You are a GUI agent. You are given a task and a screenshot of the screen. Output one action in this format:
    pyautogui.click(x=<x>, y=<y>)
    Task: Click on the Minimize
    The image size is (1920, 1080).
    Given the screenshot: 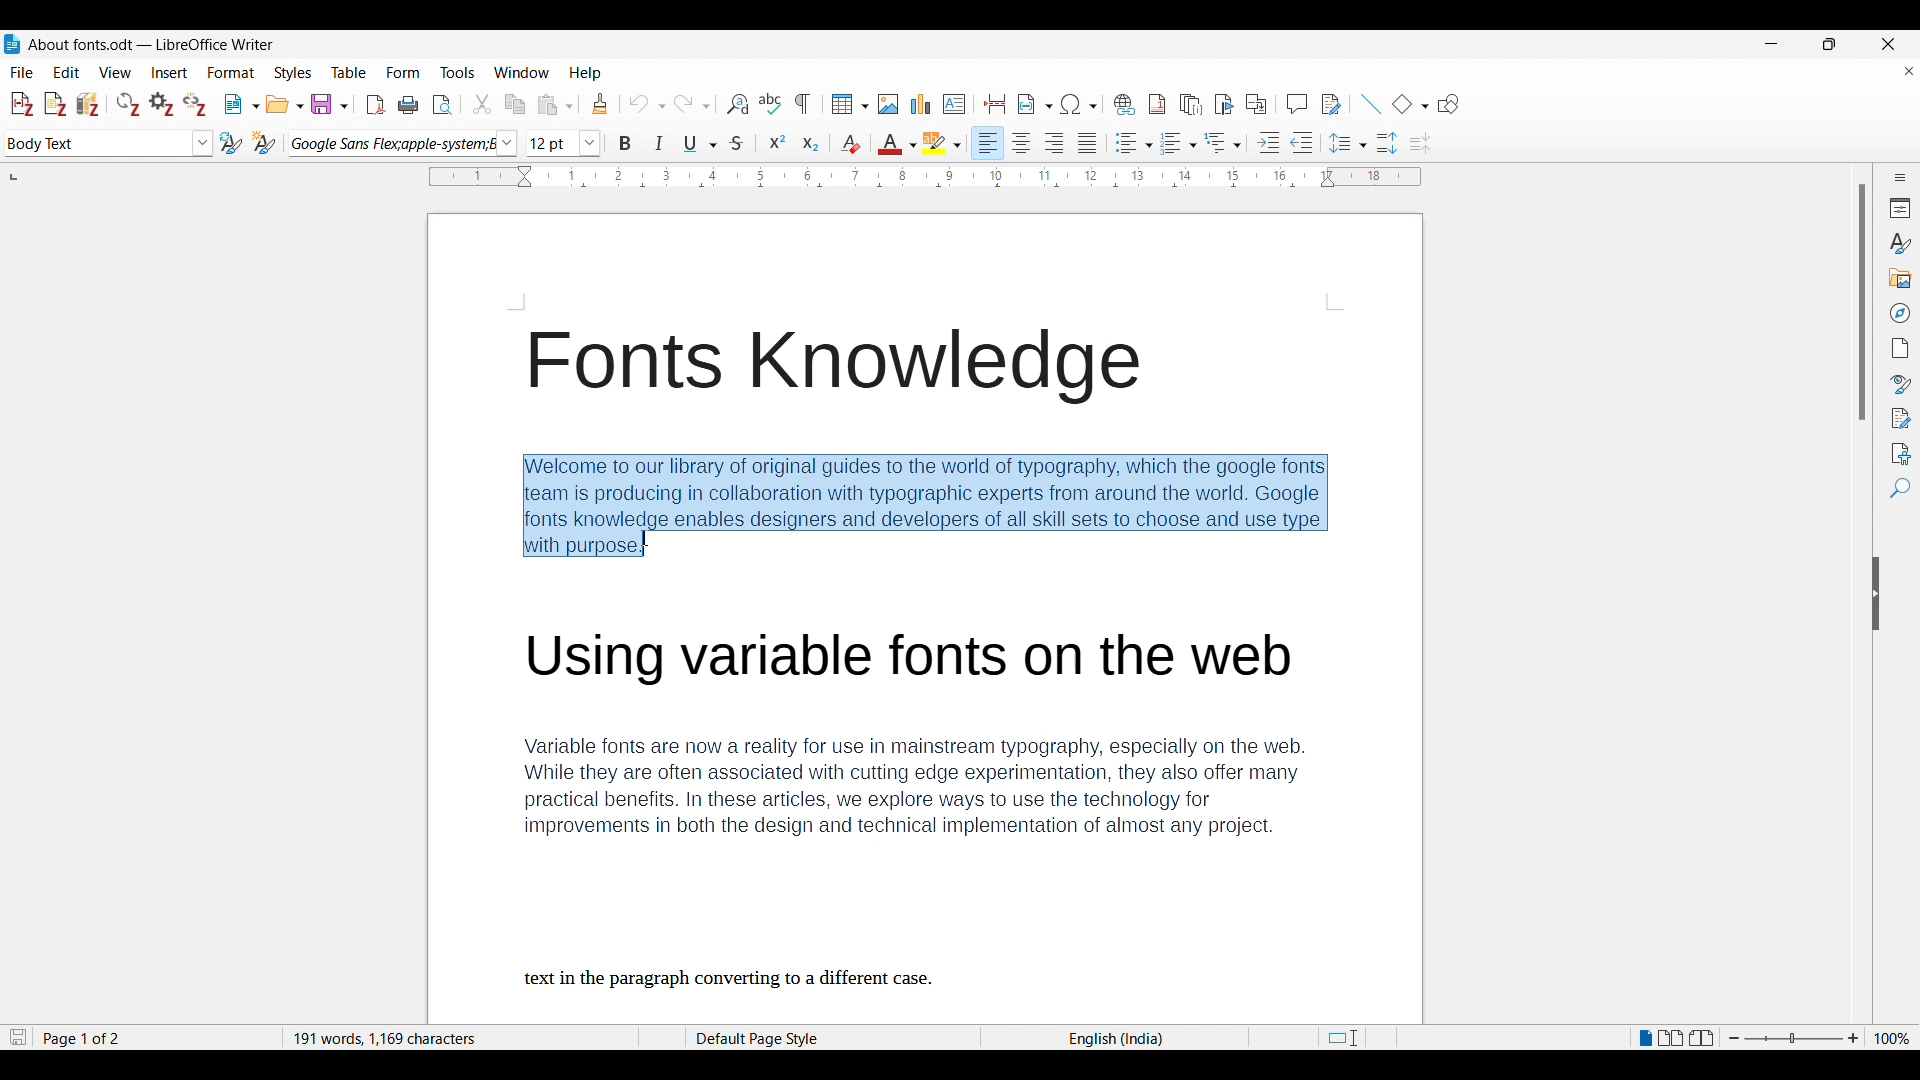 What is the action you would take?
    pyautogui.click(x=1771, y=44)
    